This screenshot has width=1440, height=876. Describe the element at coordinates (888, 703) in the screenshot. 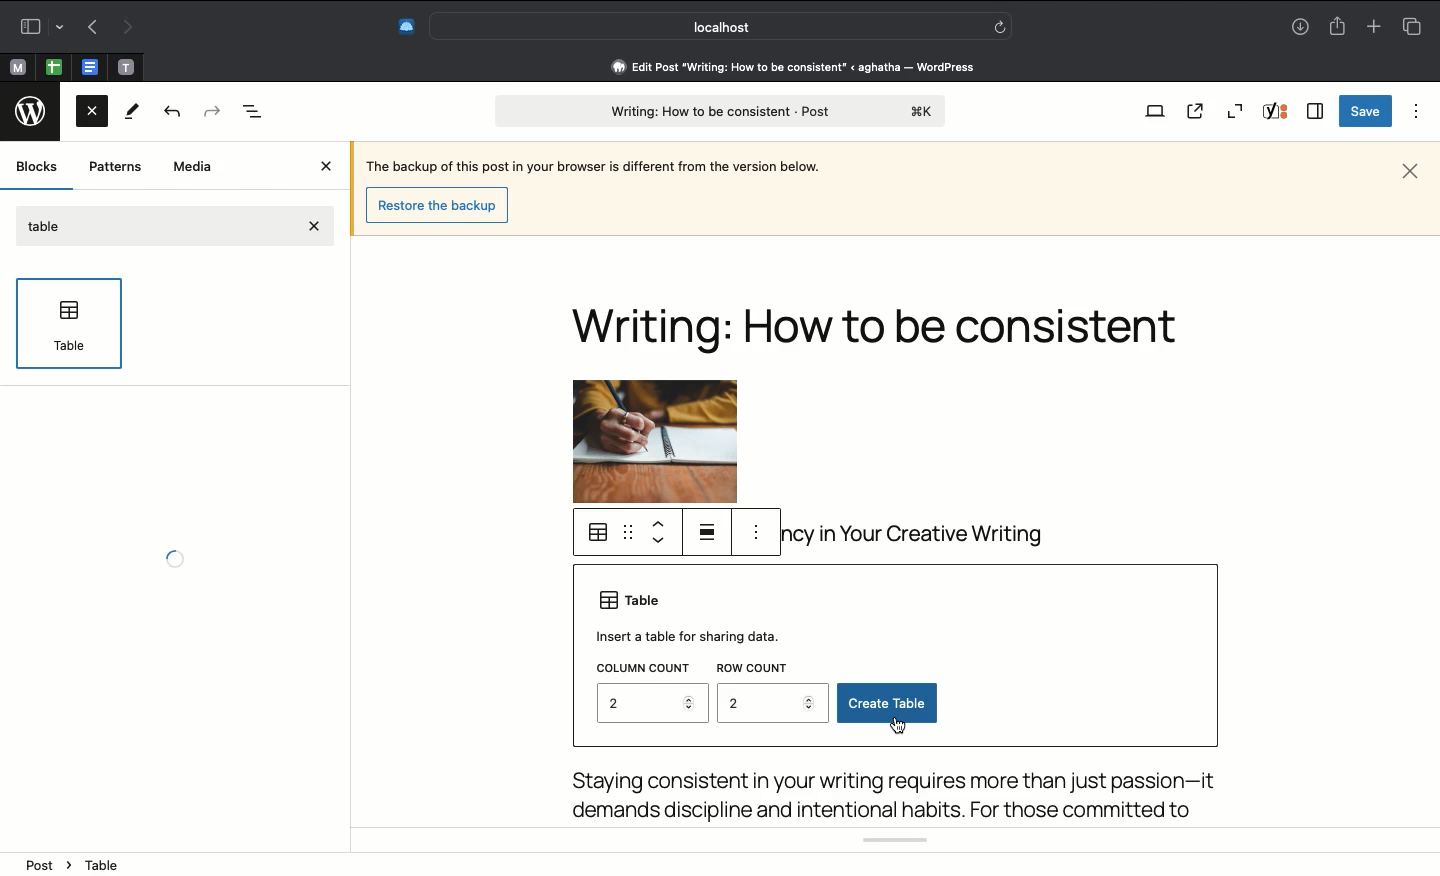

I see `Create table ` at that location.